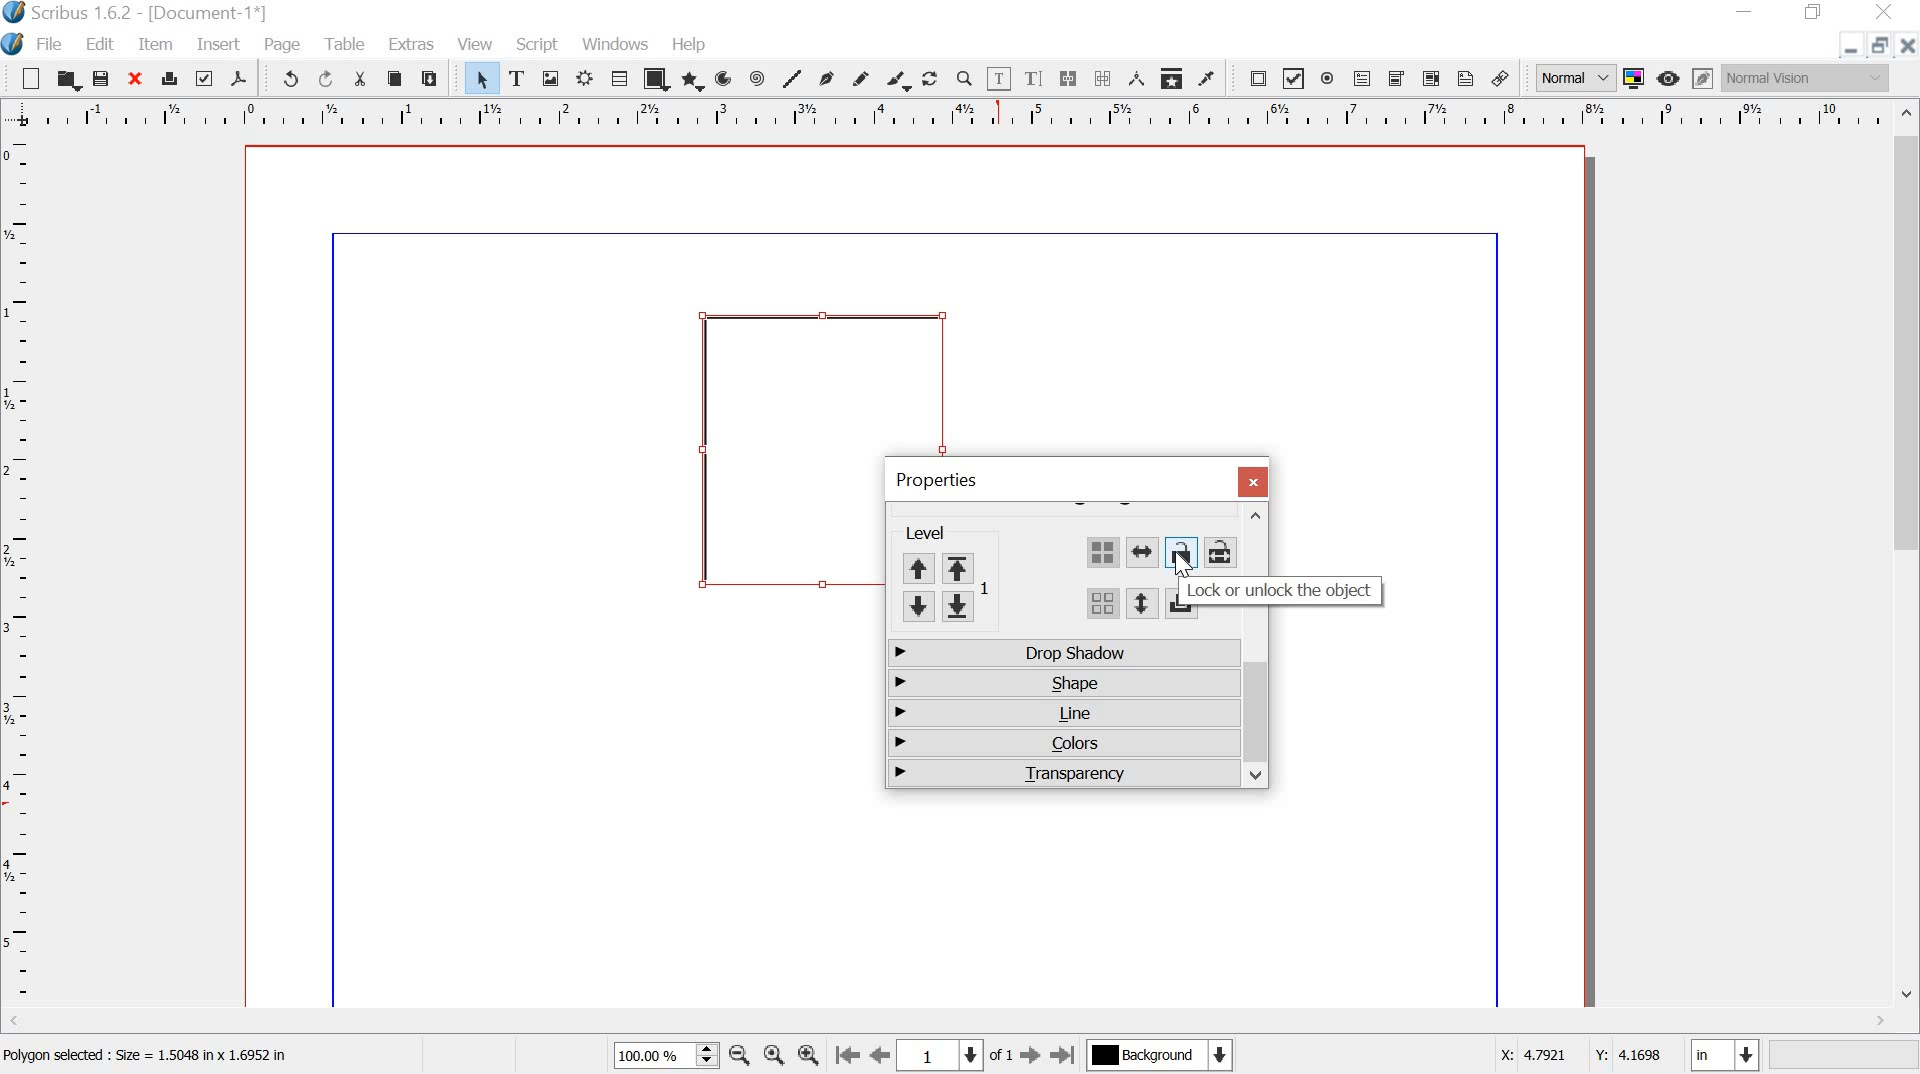 The width and height of the screenshot is (1920, 1074). I want to click on restore down, so click(1879, 45).